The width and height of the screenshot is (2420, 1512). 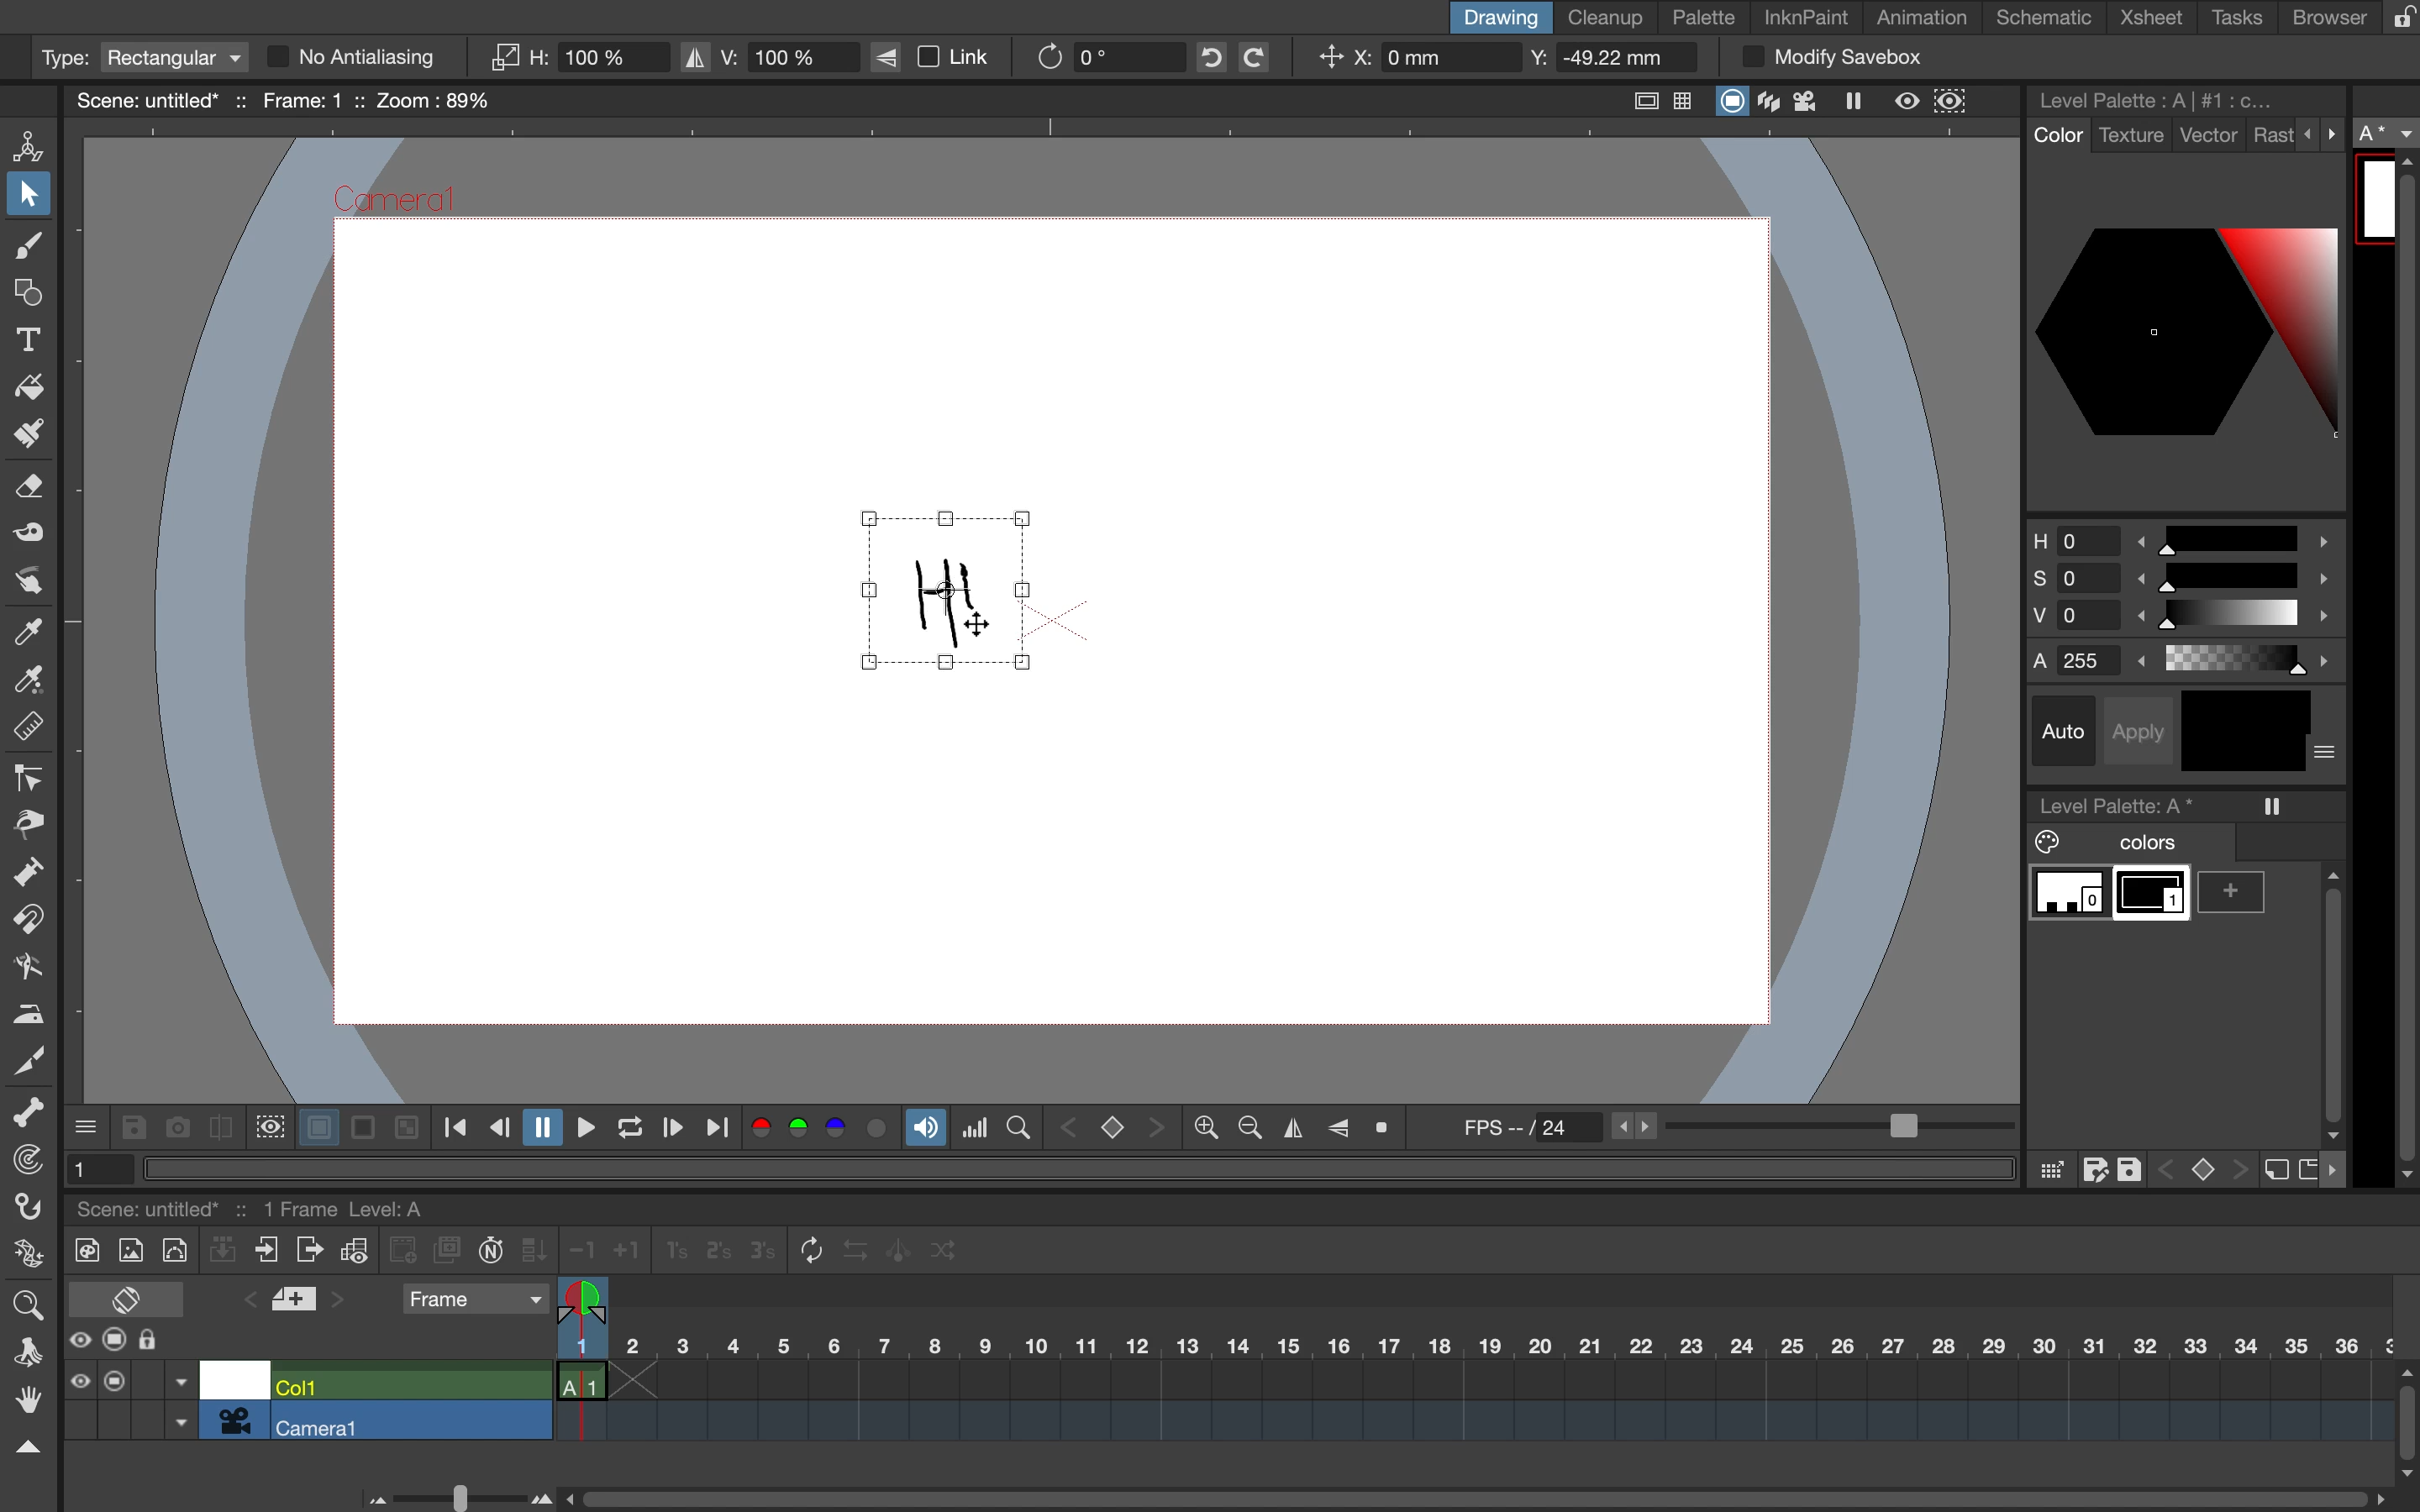 What do you see at coordinates (1862, 104) in the screenshot?
I see `freeze` at bounding box center [1862, 104].